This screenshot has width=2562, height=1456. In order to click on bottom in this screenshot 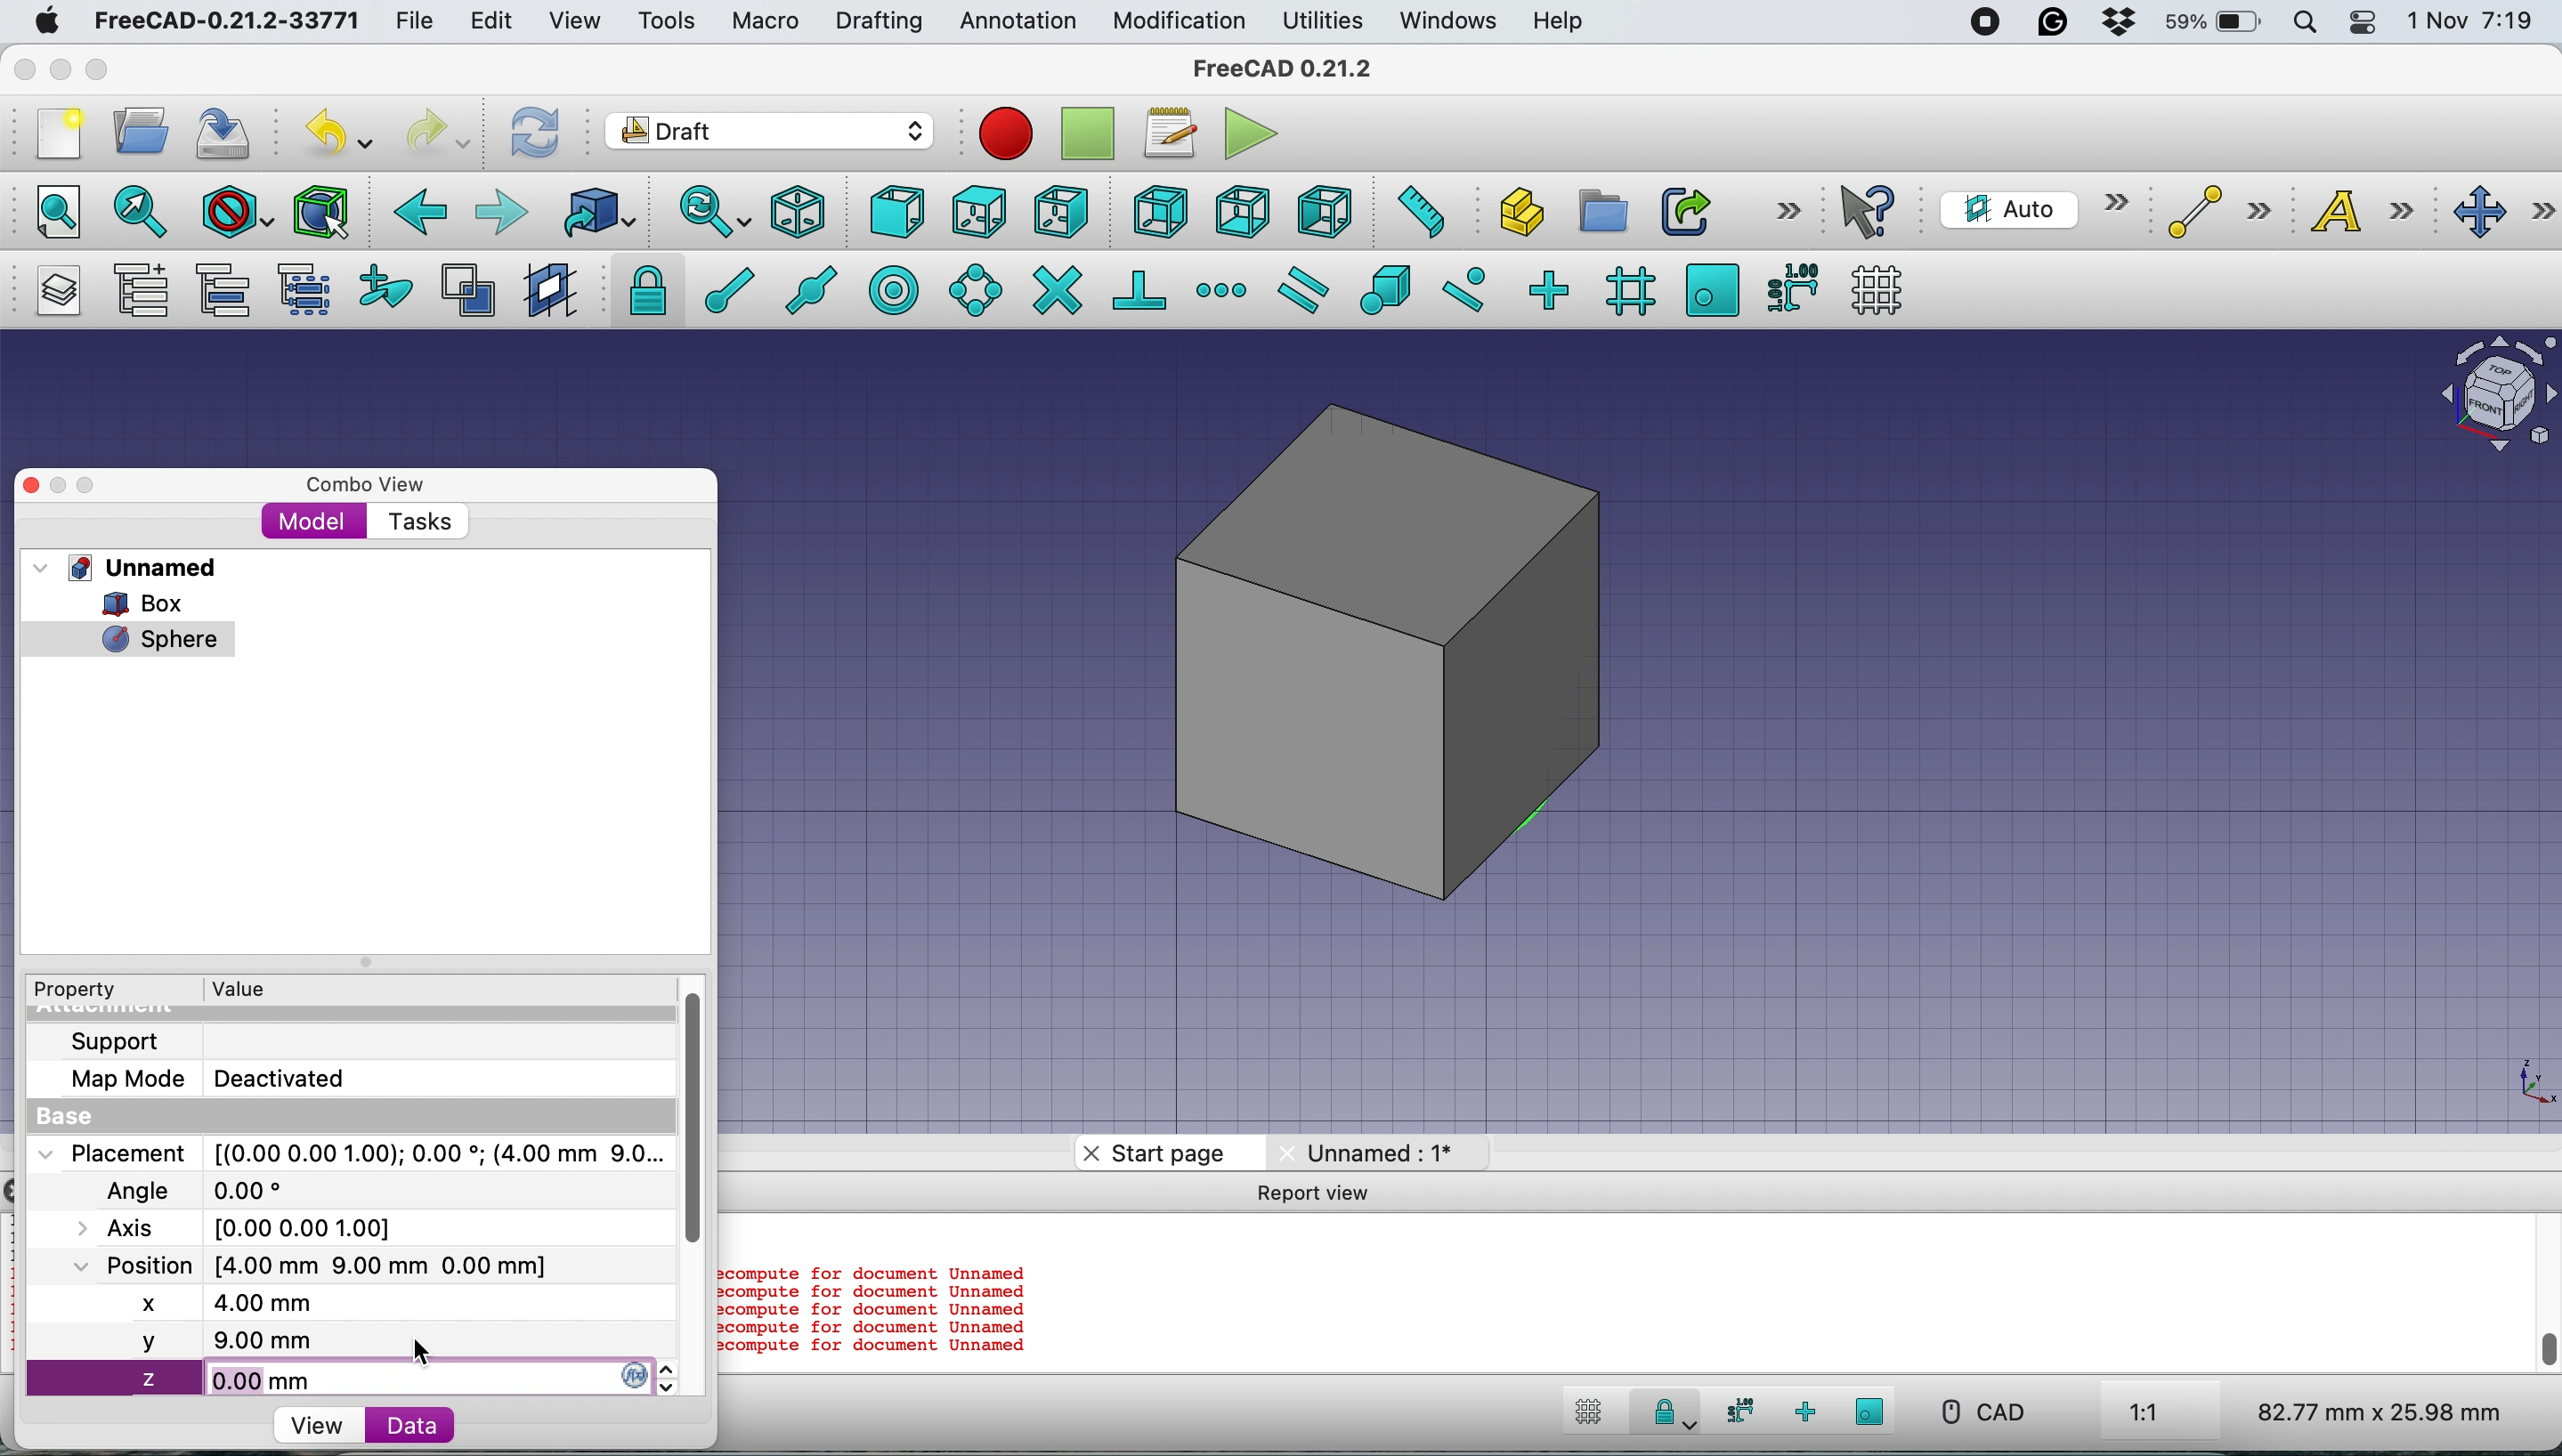, I will do `click(1242, 213)`.